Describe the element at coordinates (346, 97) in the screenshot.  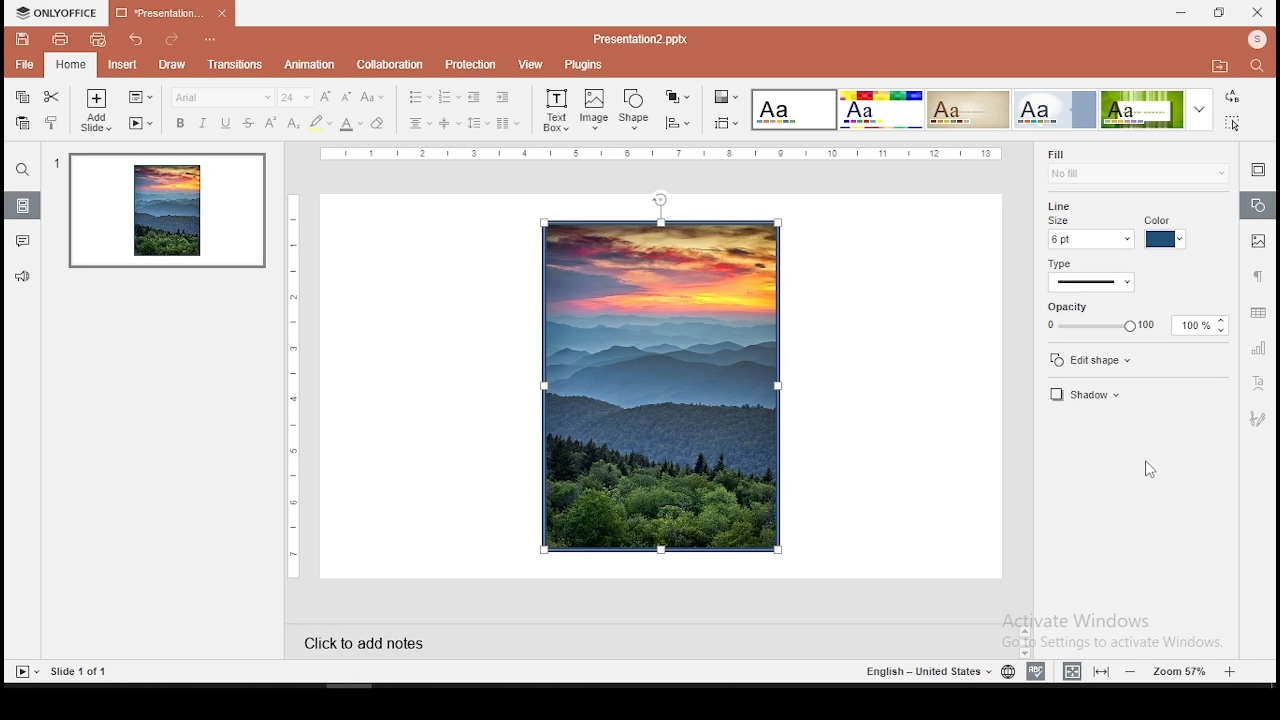
I see `decrease font size` at that location.